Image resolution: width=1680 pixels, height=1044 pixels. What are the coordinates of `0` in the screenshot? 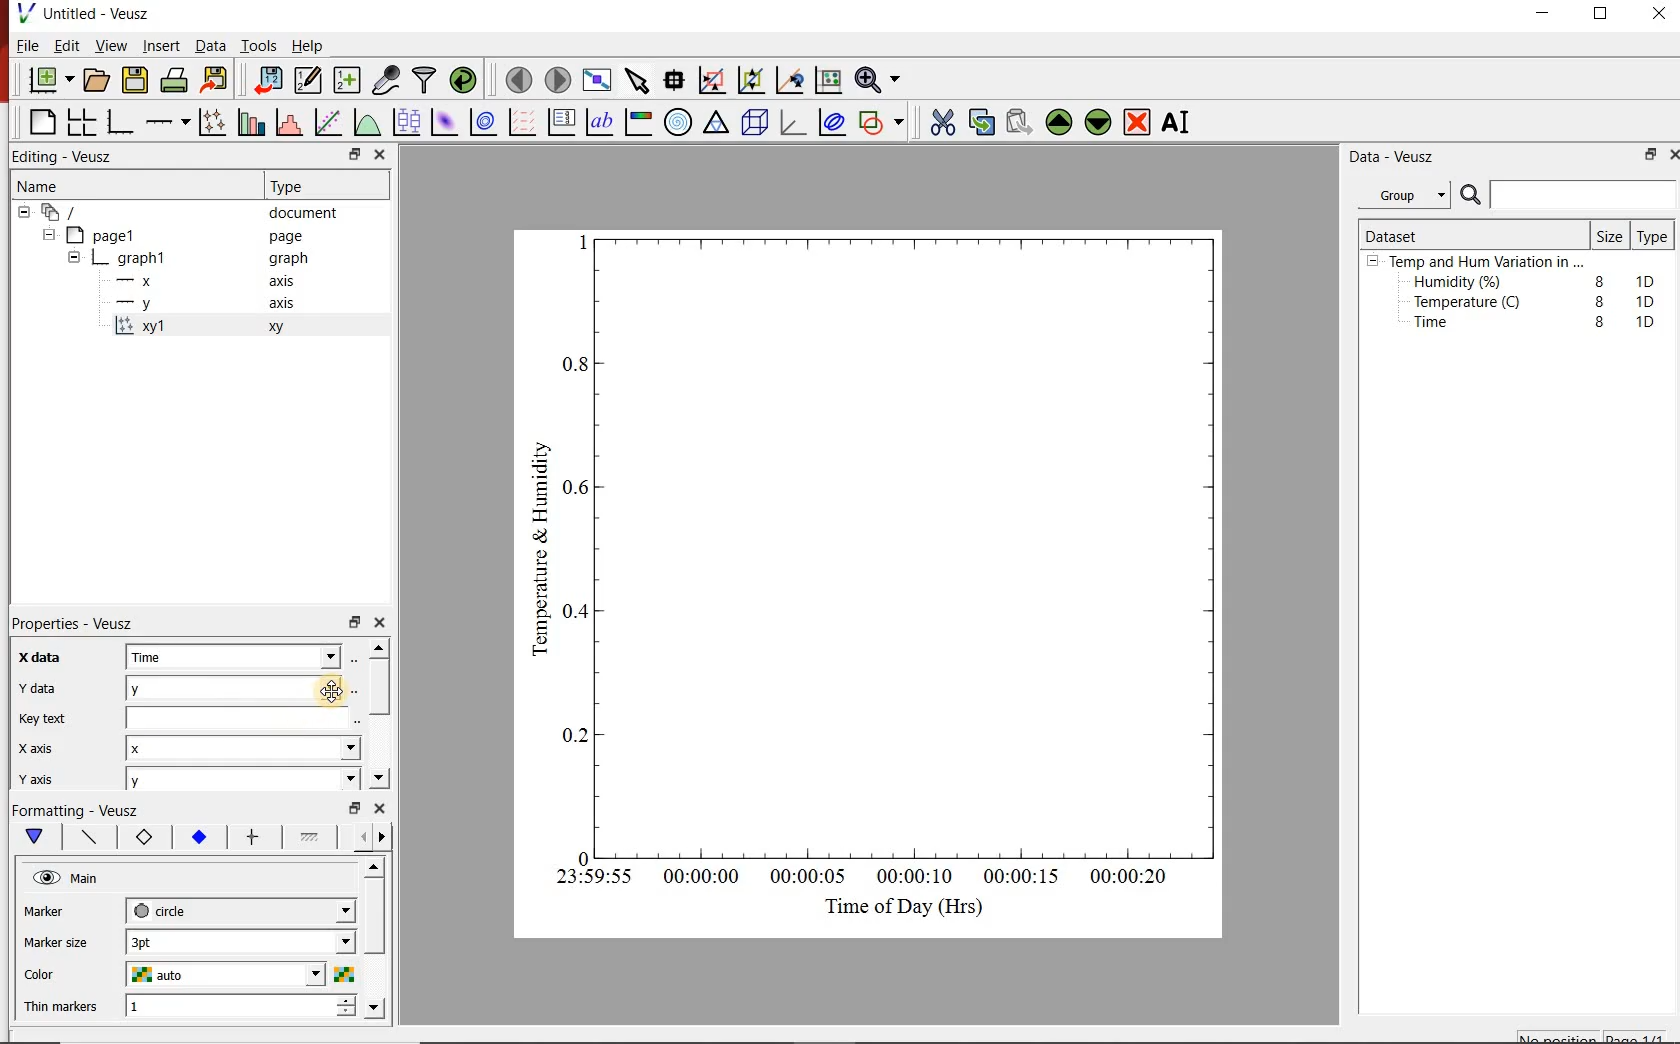 It's located at (576, 855).